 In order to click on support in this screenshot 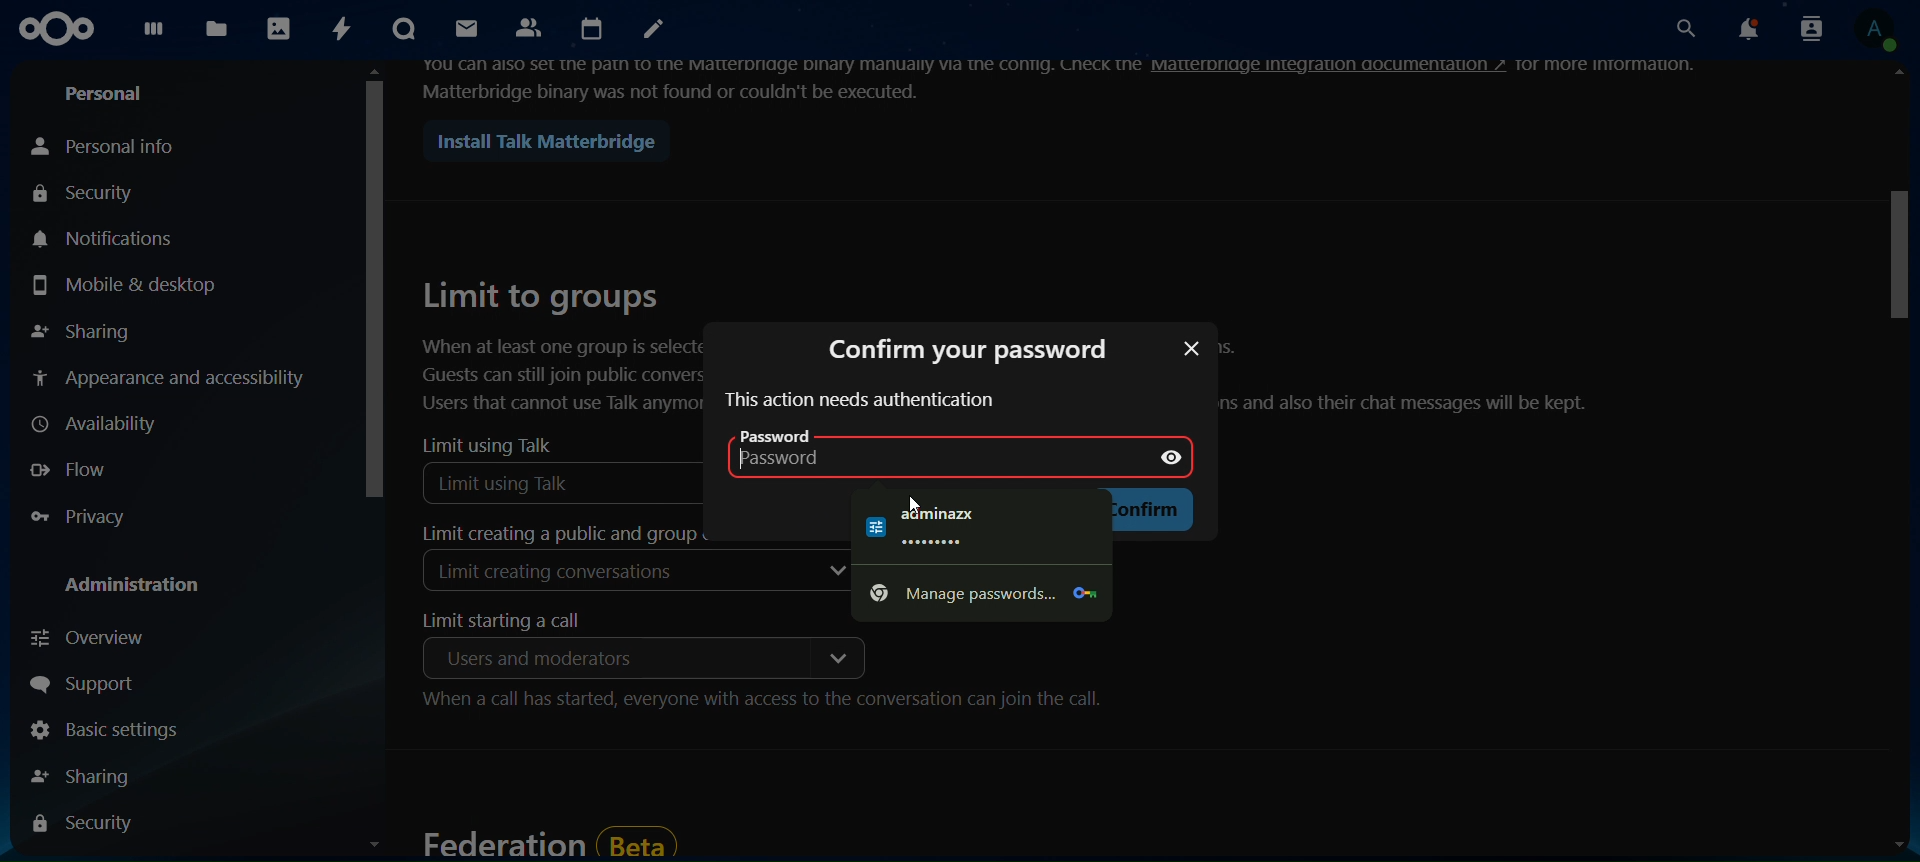, I will do `click(98, 687)`.